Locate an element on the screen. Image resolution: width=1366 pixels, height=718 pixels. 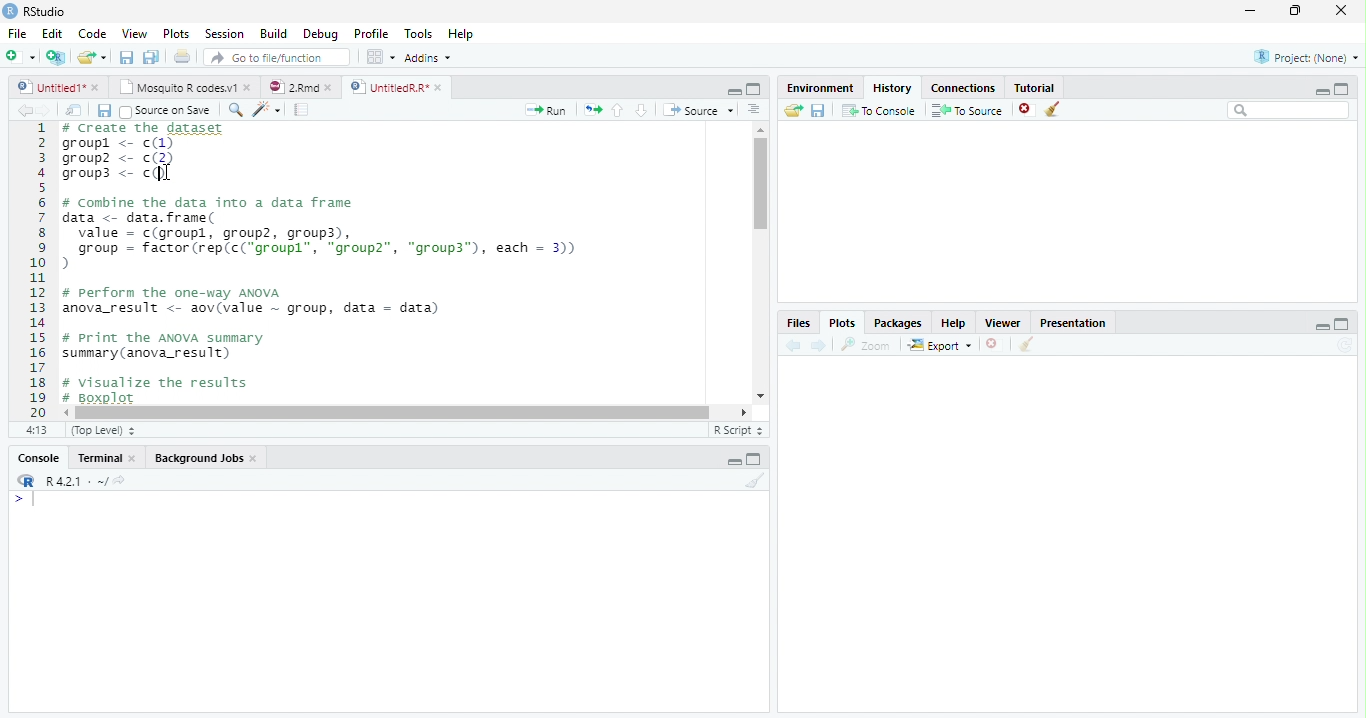
Scrollbar is located at coordinates (408, 411).